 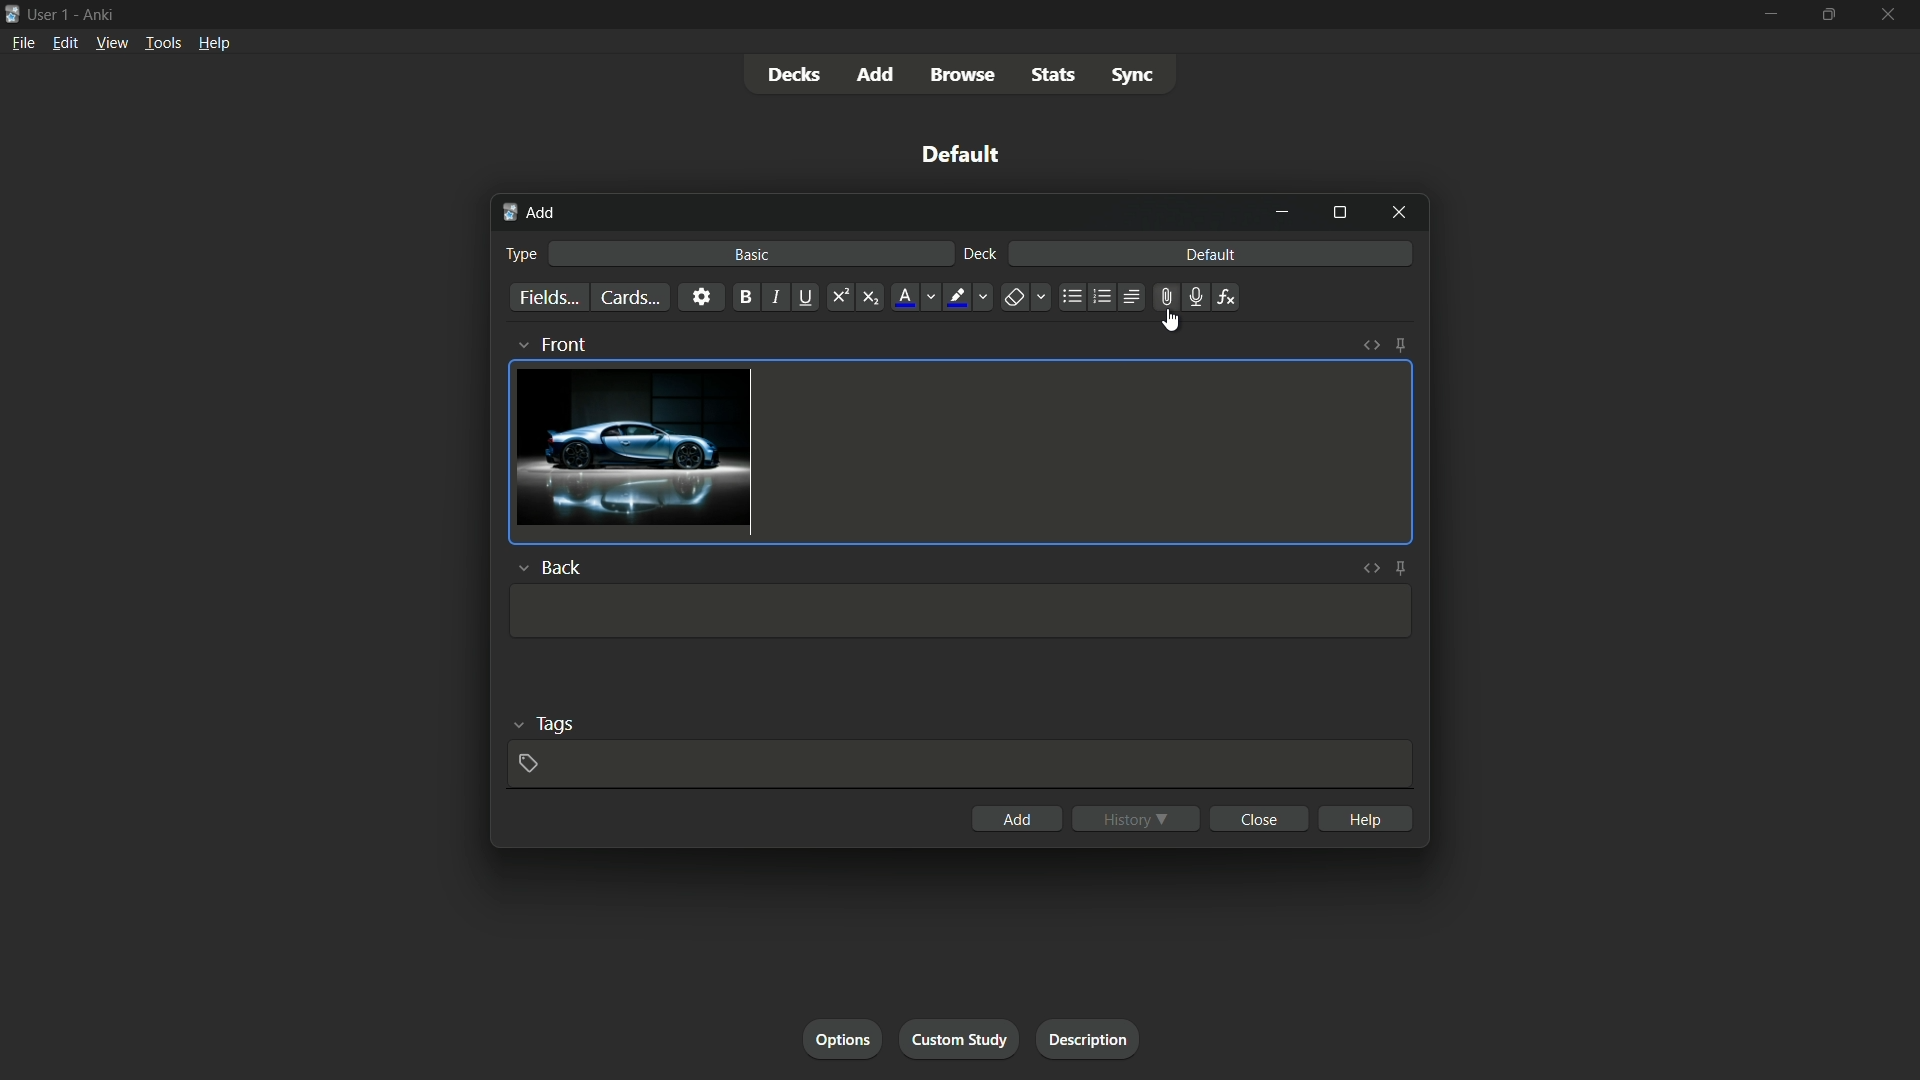 What do you see at coordinates (532, 765) in the screenshot?
I see `add tags` at bounding box center [532, 765].